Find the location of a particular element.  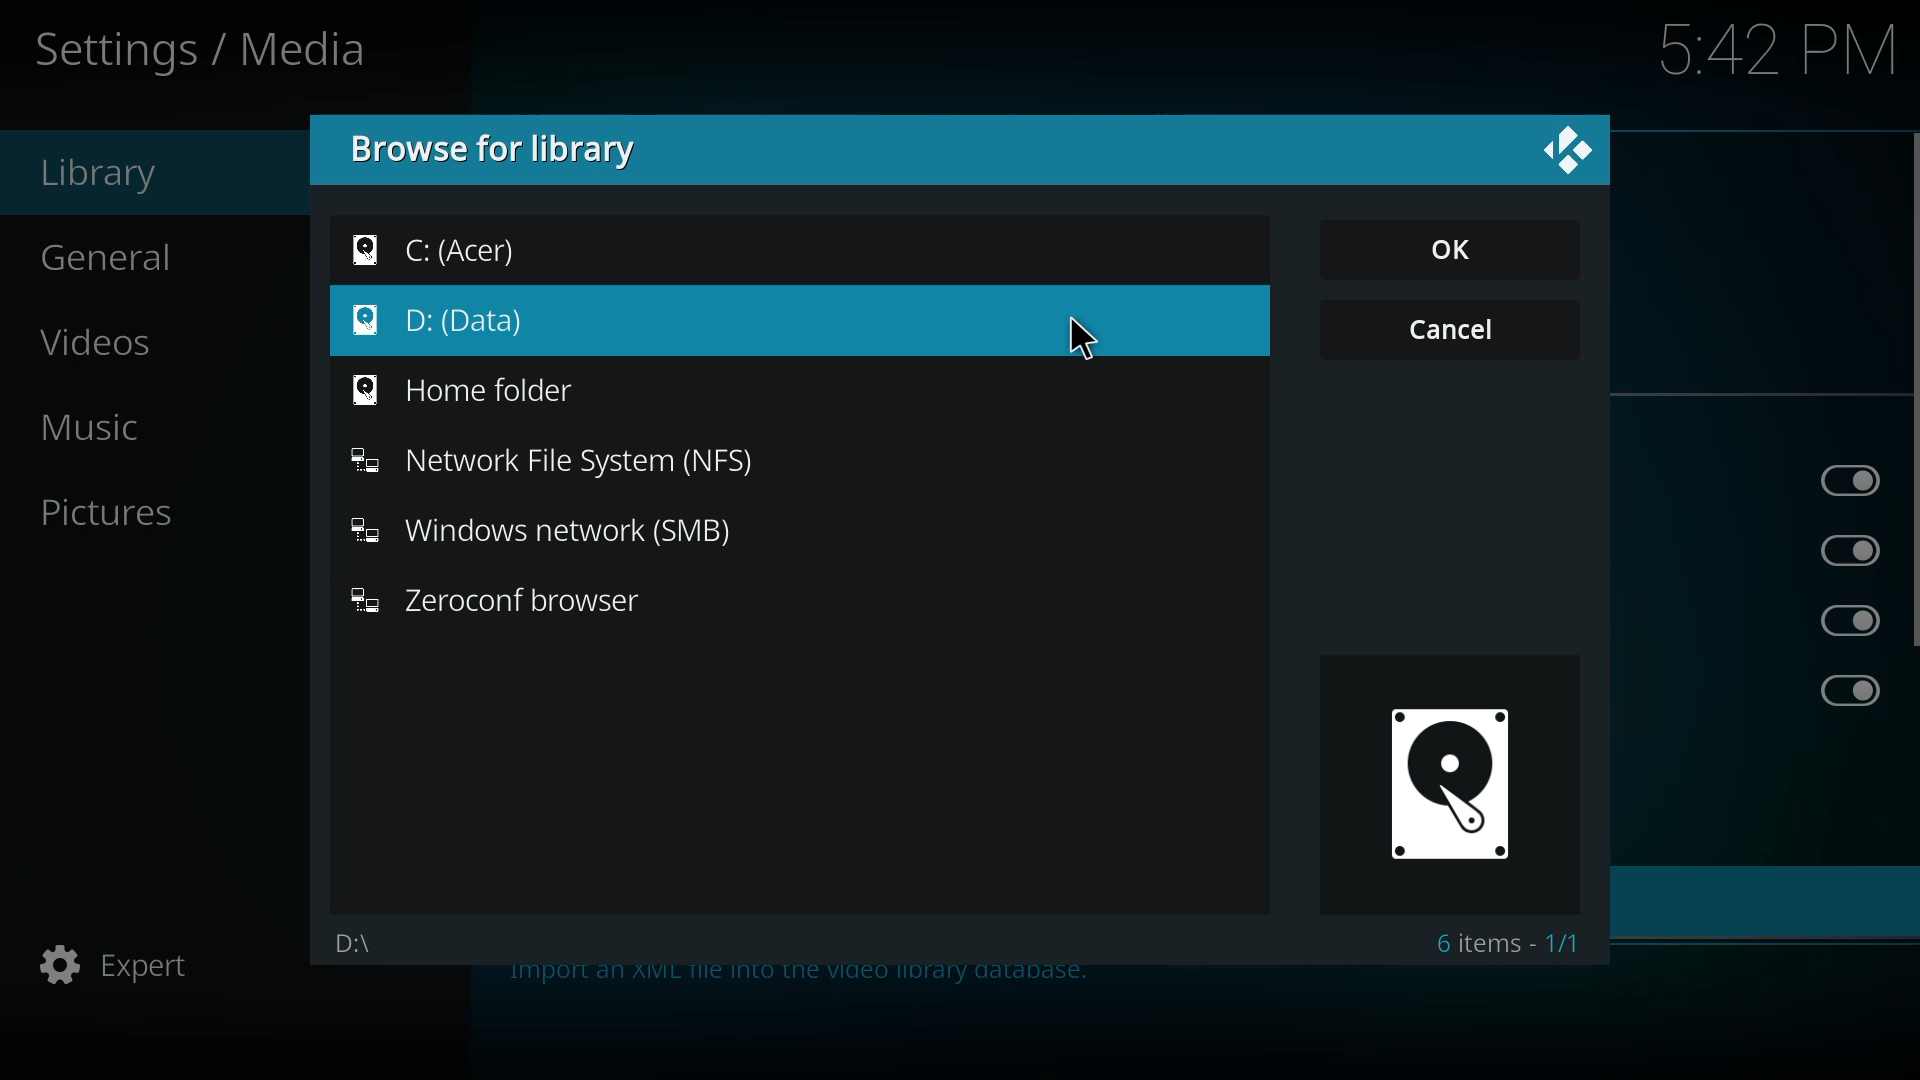

pictures is located at coordinates (128, 512).